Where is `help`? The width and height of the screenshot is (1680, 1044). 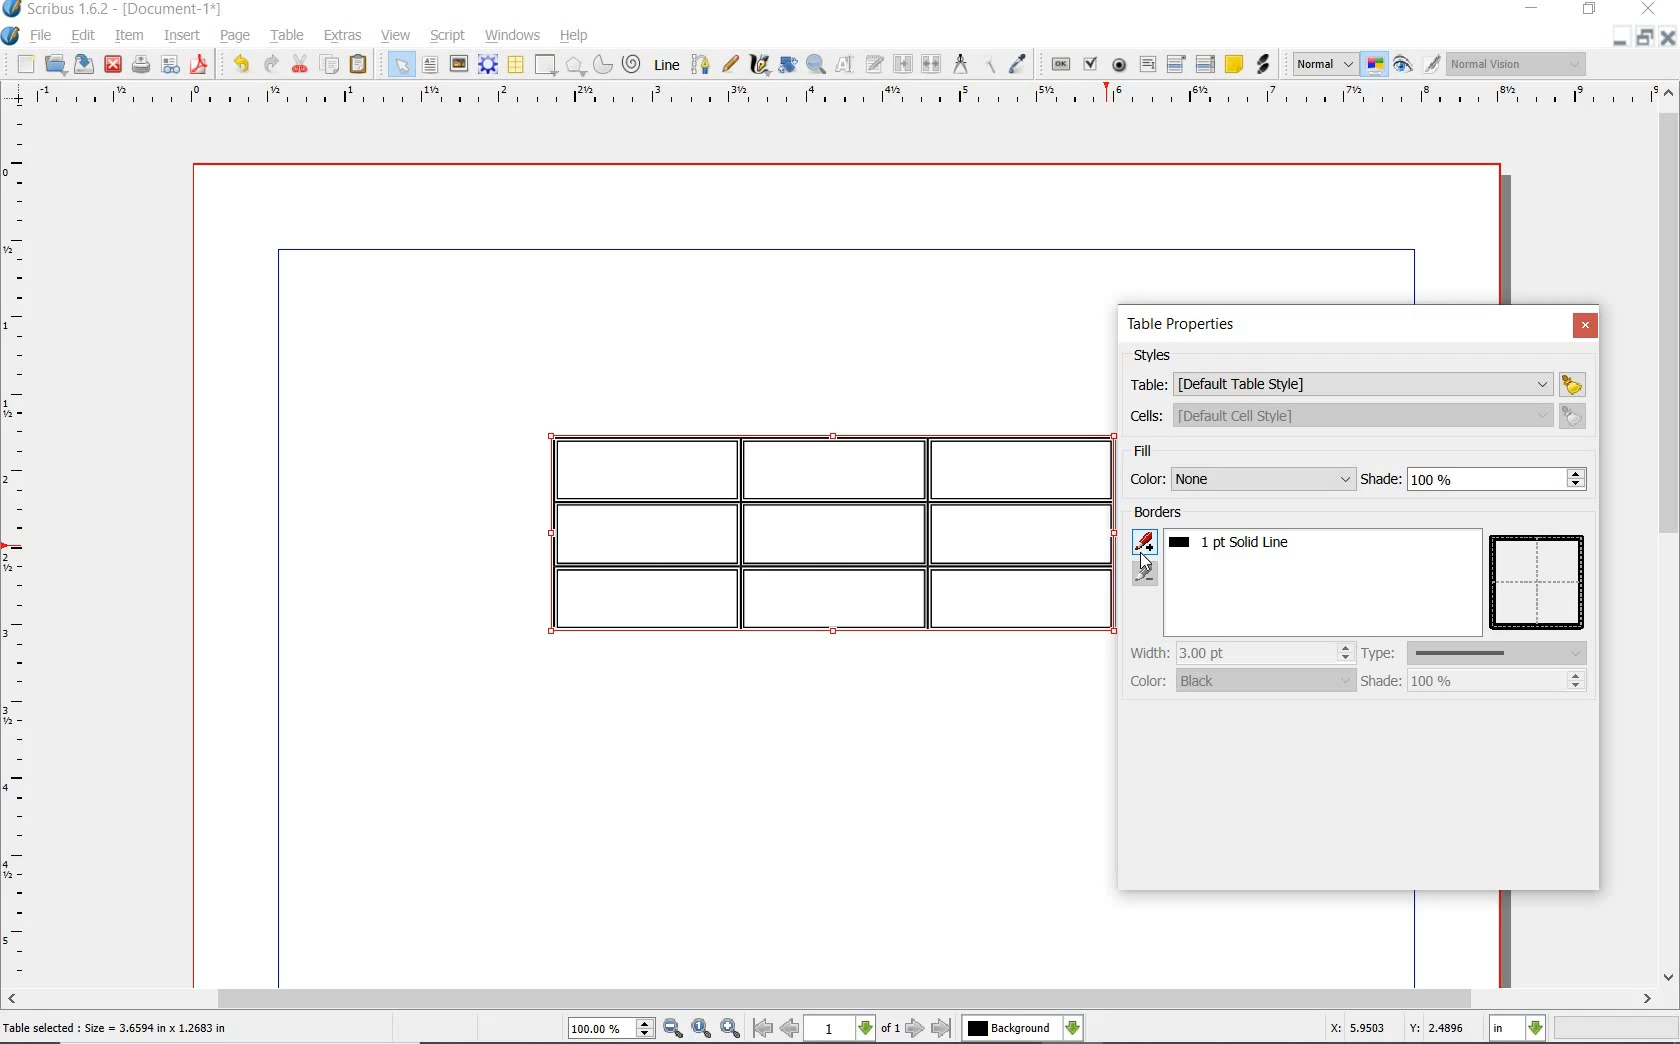 help is located at coordinates (572, 37).